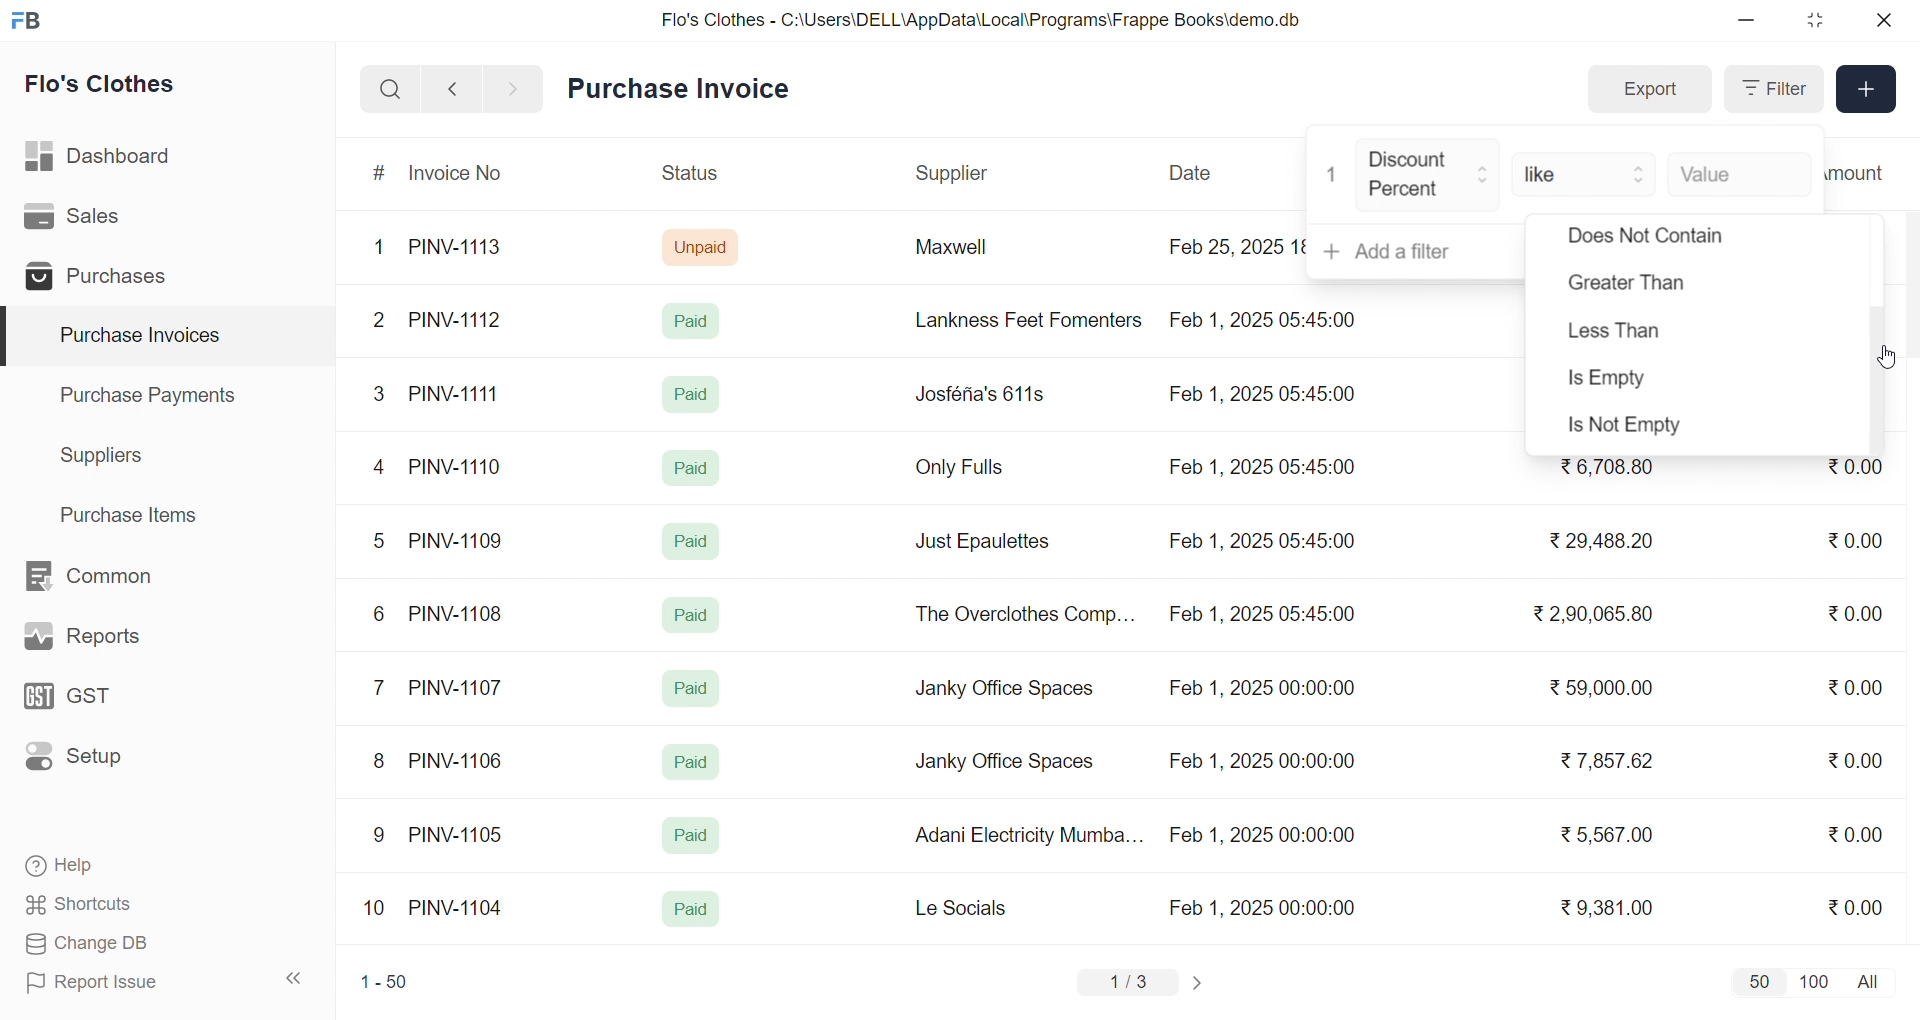  What do you see at coordinates (384, 984) in the screenshot?
I see `1-50` at bounding box center [384, 984].